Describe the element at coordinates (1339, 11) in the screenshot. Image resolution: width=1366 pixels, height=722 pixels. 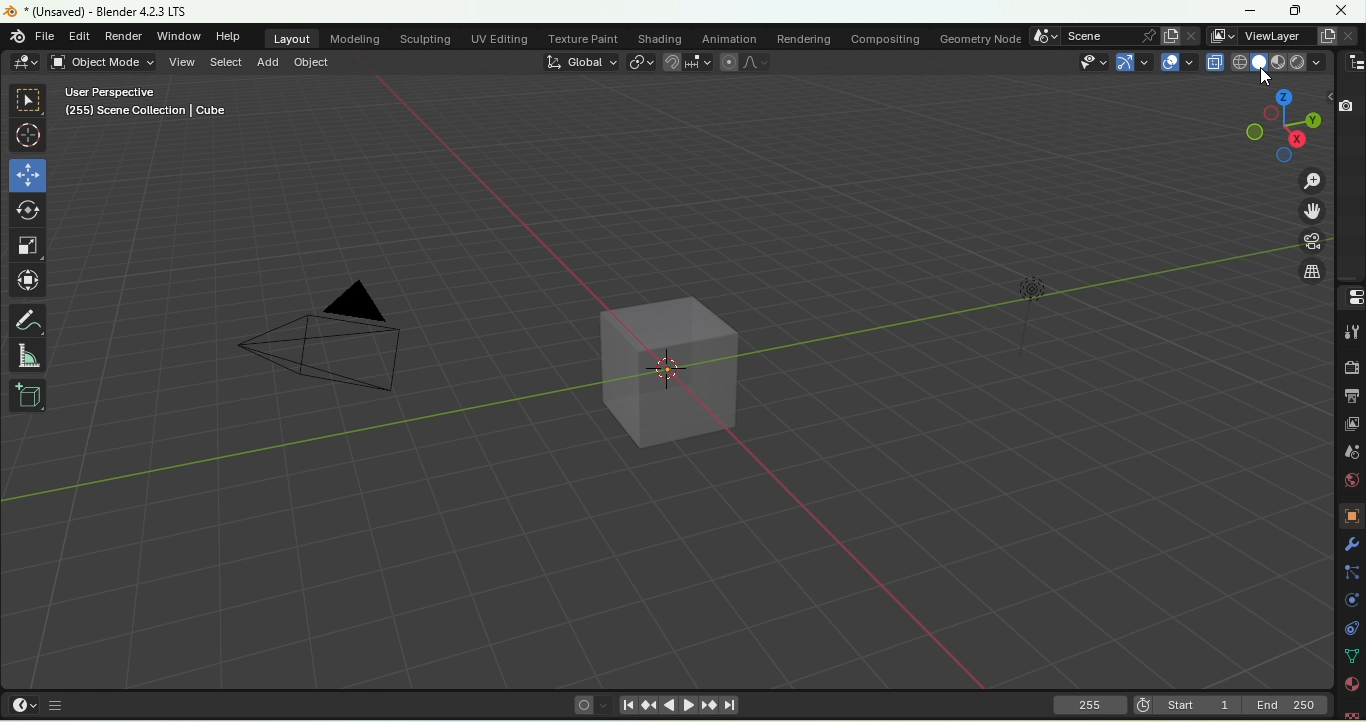
I see `Close` at that location.